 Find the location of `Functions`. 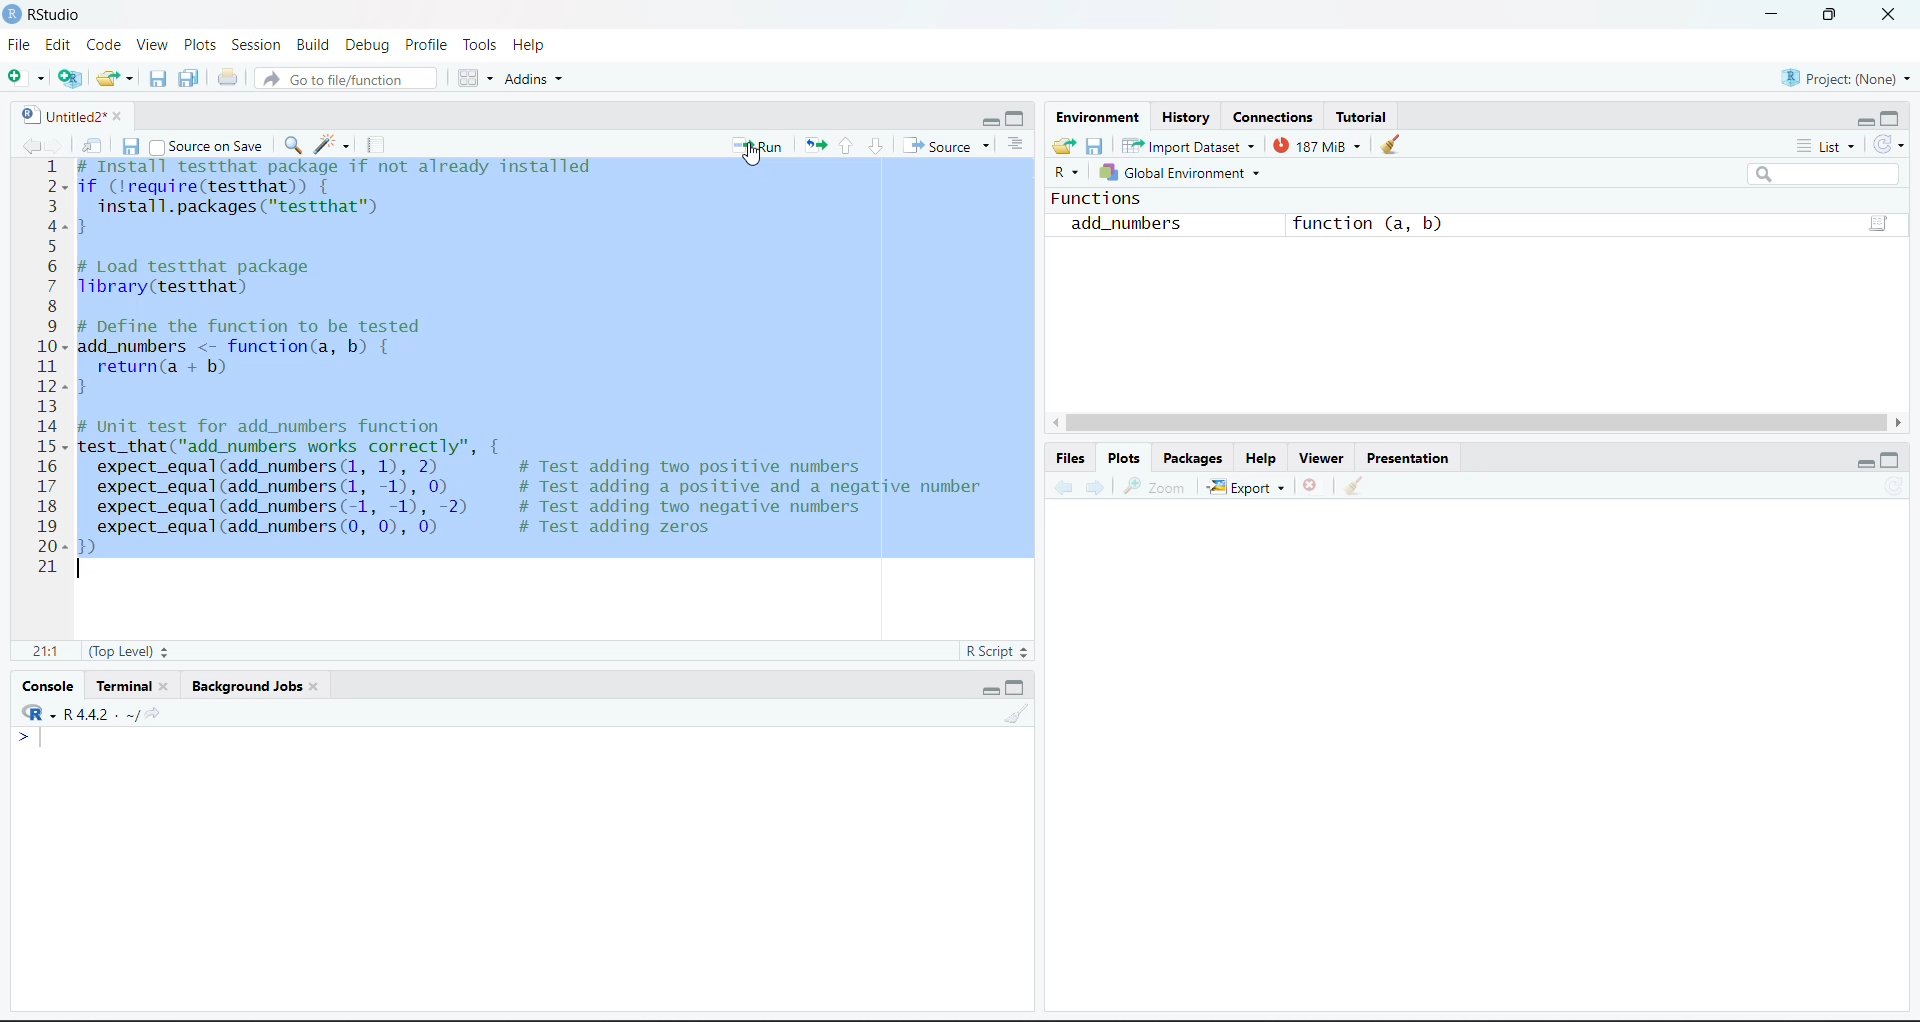

Functions is located at coordinates (1097, 198).